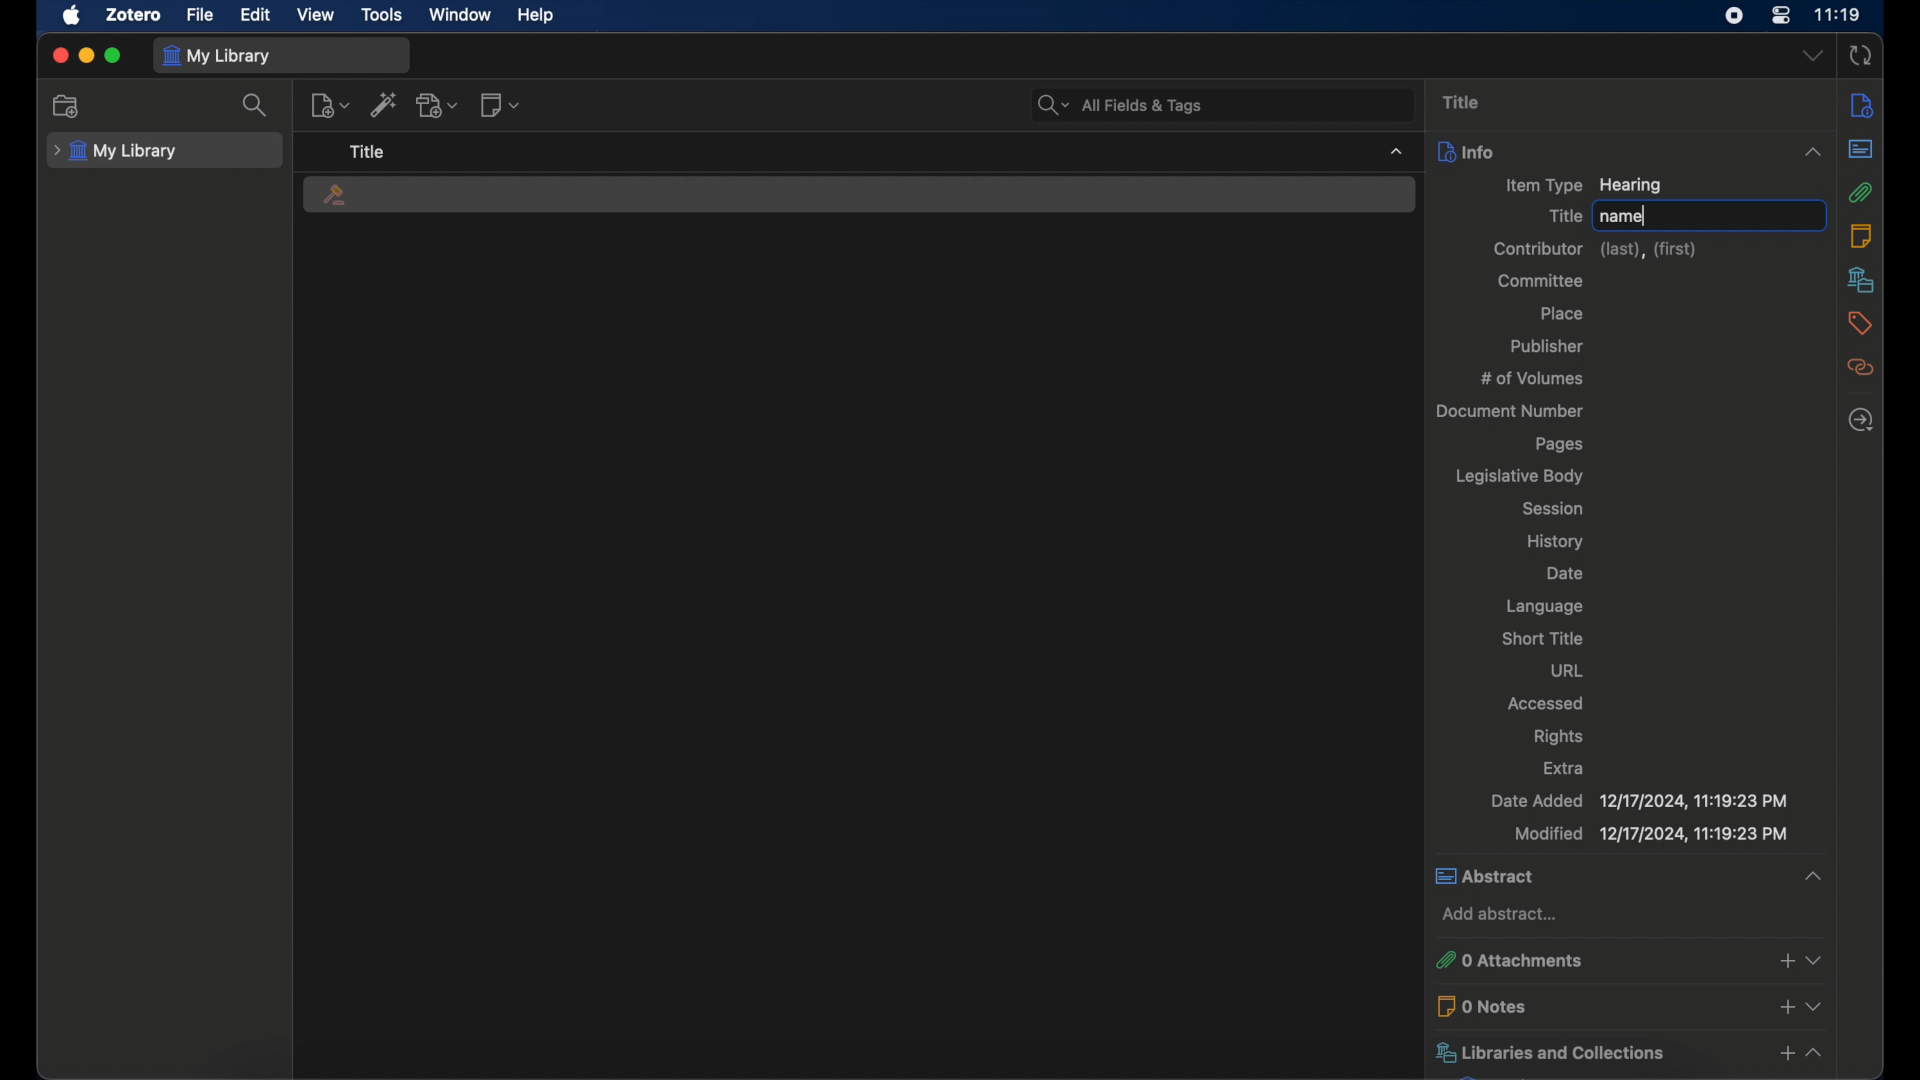 This screenshot has height=1080, width=1920. Describe the element at coordinates (1860, 236) in the screenshot. I see `notes` at that location.